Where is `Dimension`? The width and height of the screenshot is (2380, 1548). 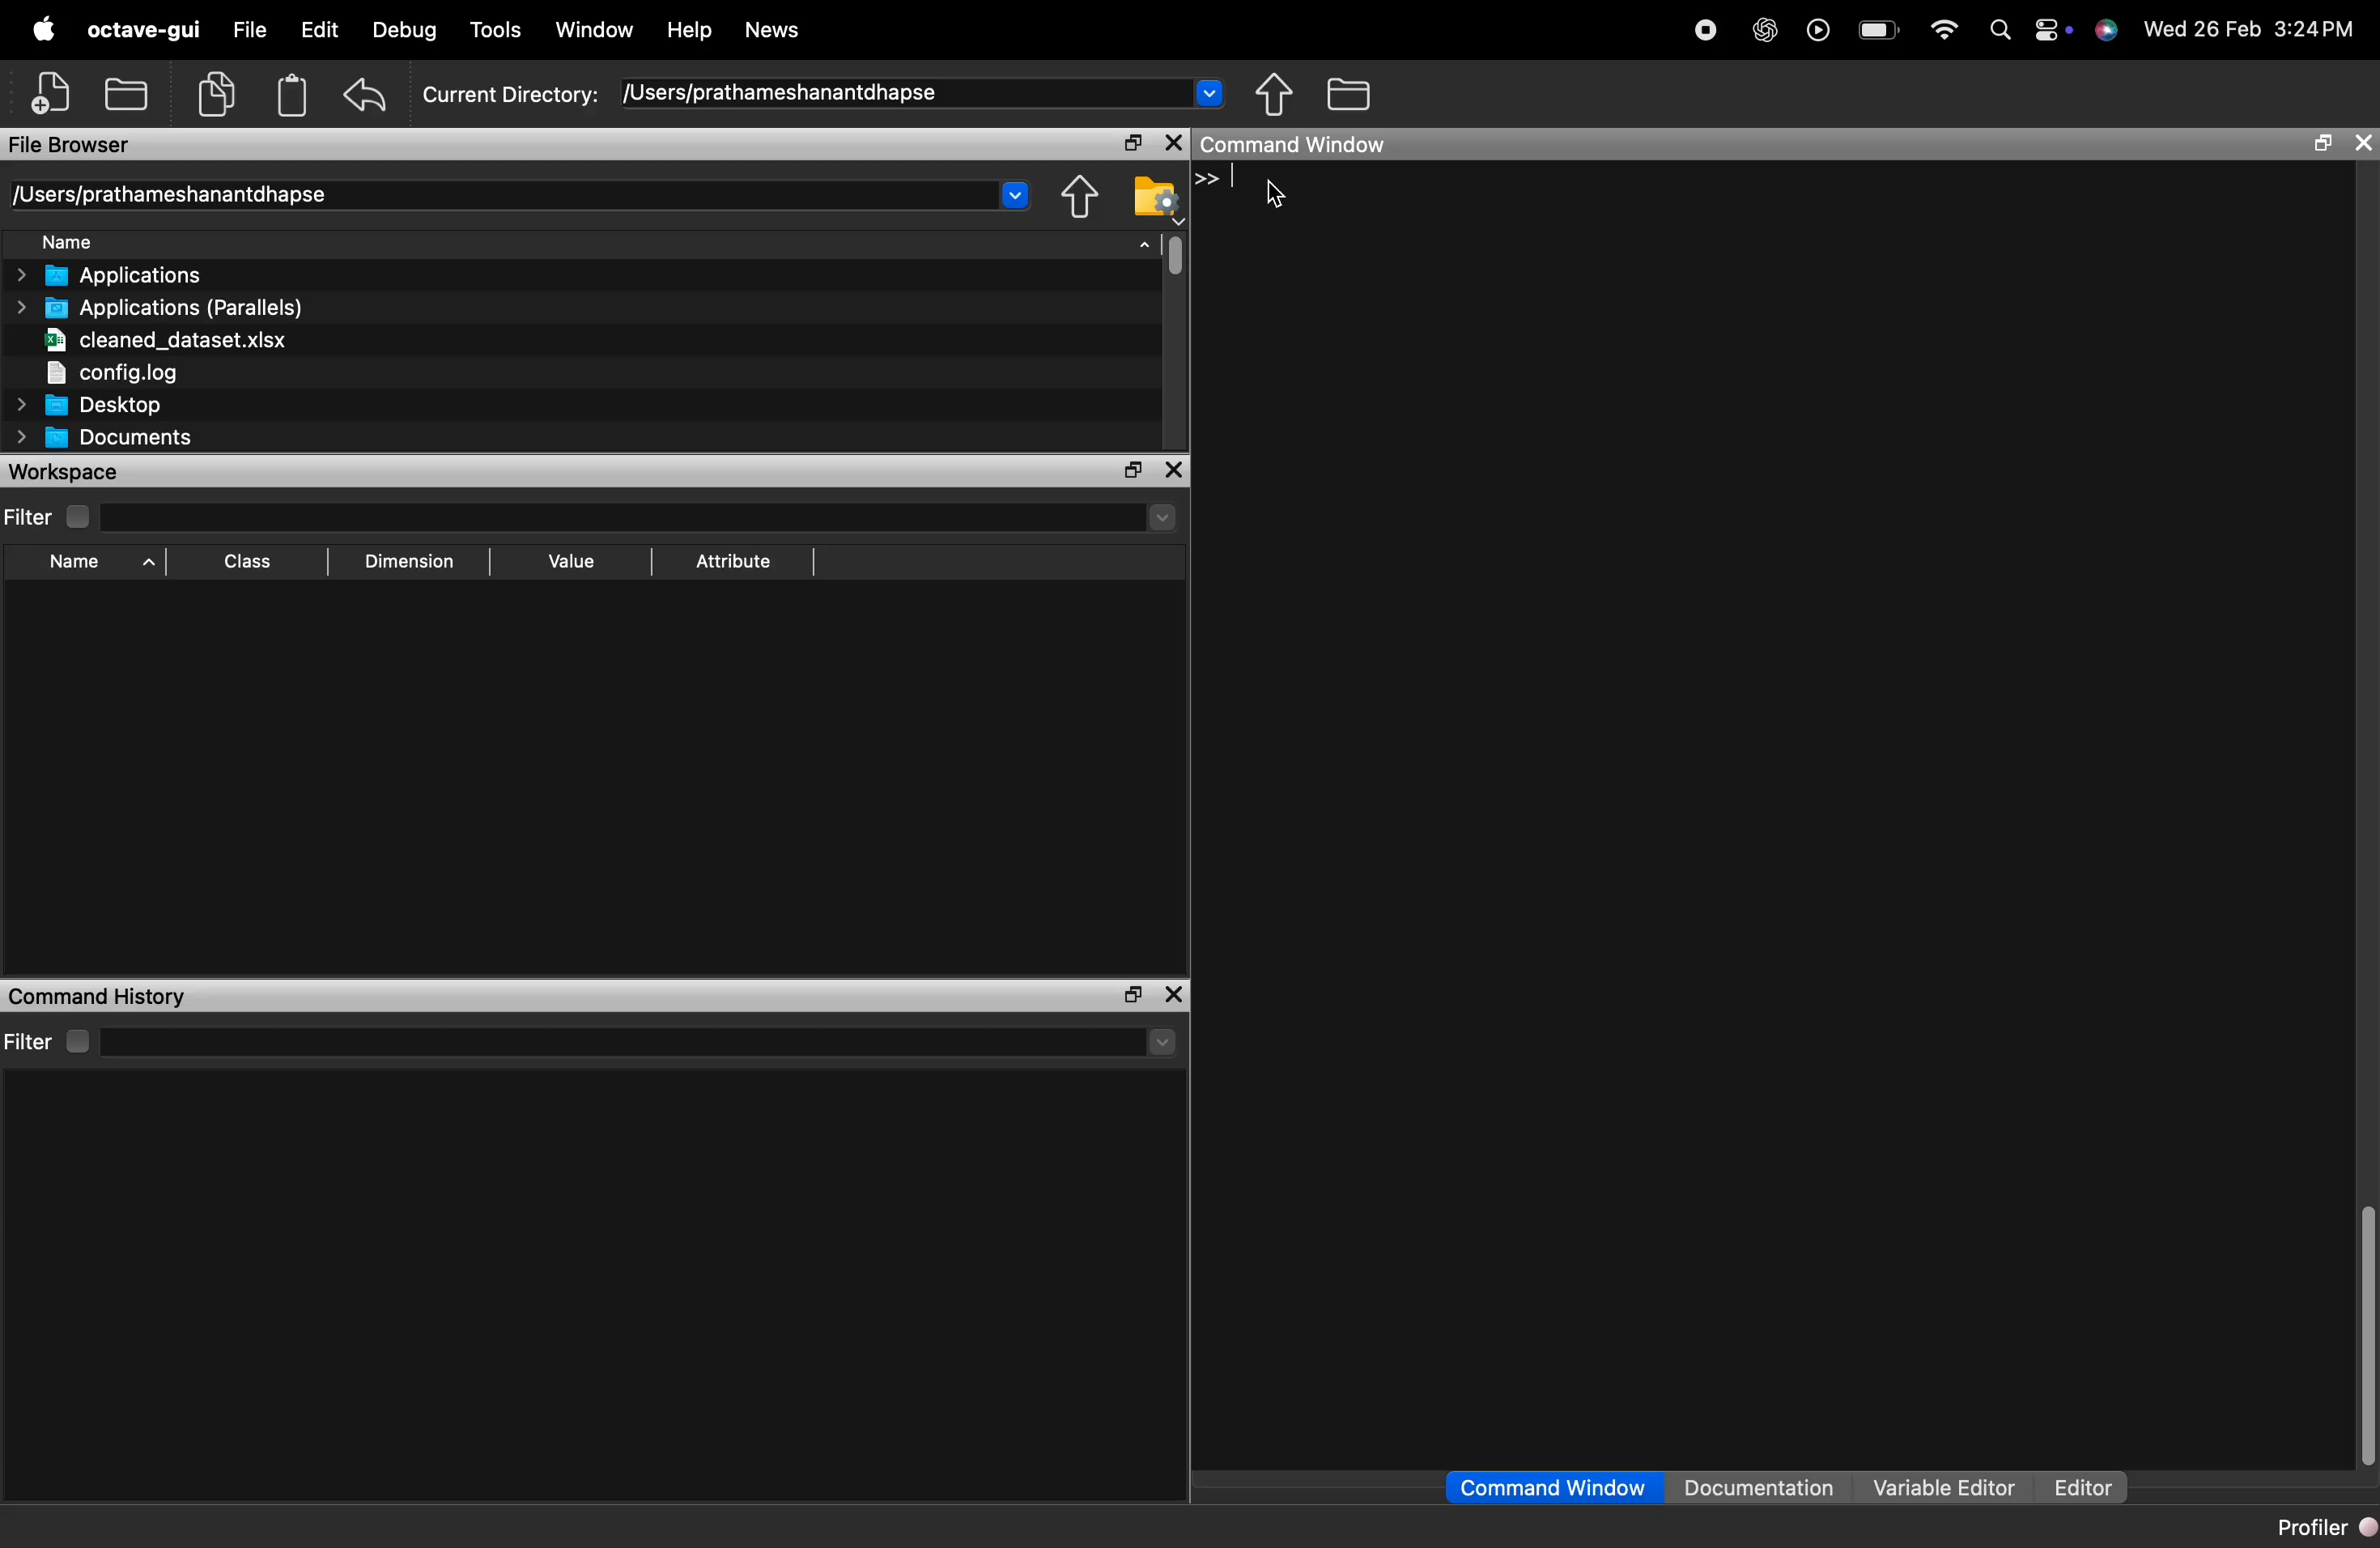
Dimension is located at coordinates (405, 561).